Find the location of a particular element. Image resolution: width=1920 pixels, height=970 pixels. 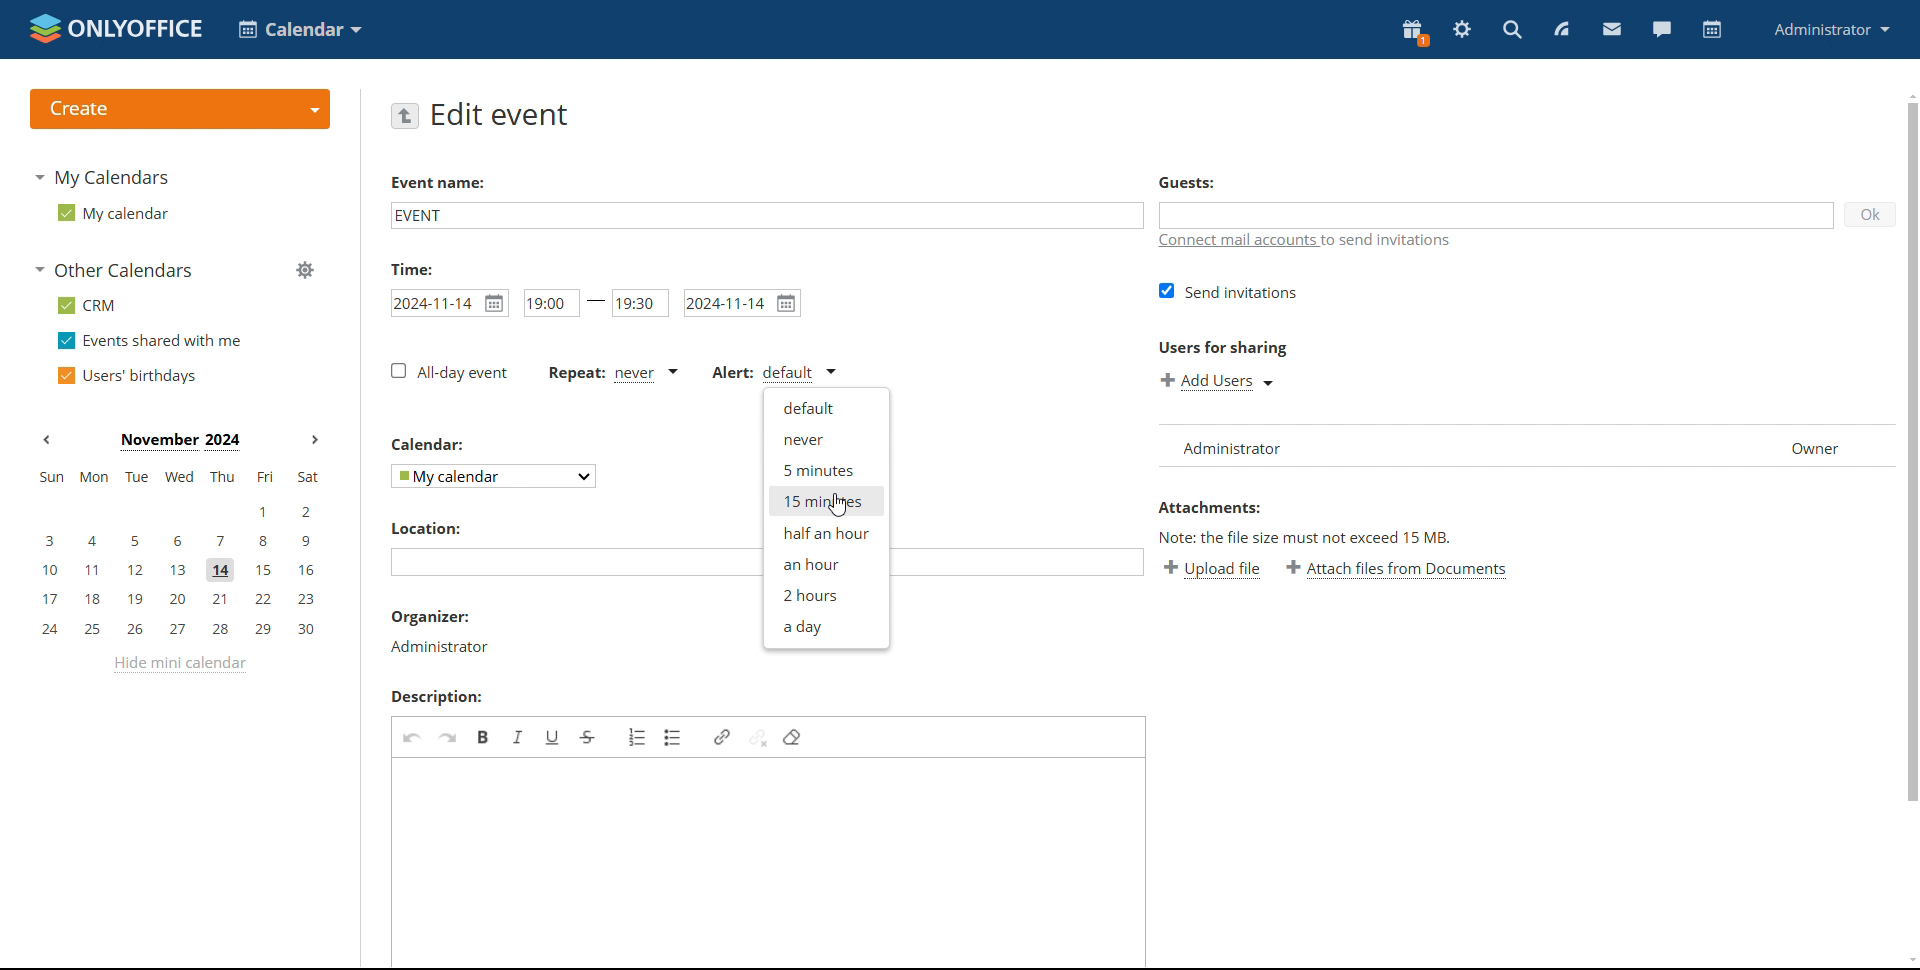

profile is located at coordinates (1832, 29).